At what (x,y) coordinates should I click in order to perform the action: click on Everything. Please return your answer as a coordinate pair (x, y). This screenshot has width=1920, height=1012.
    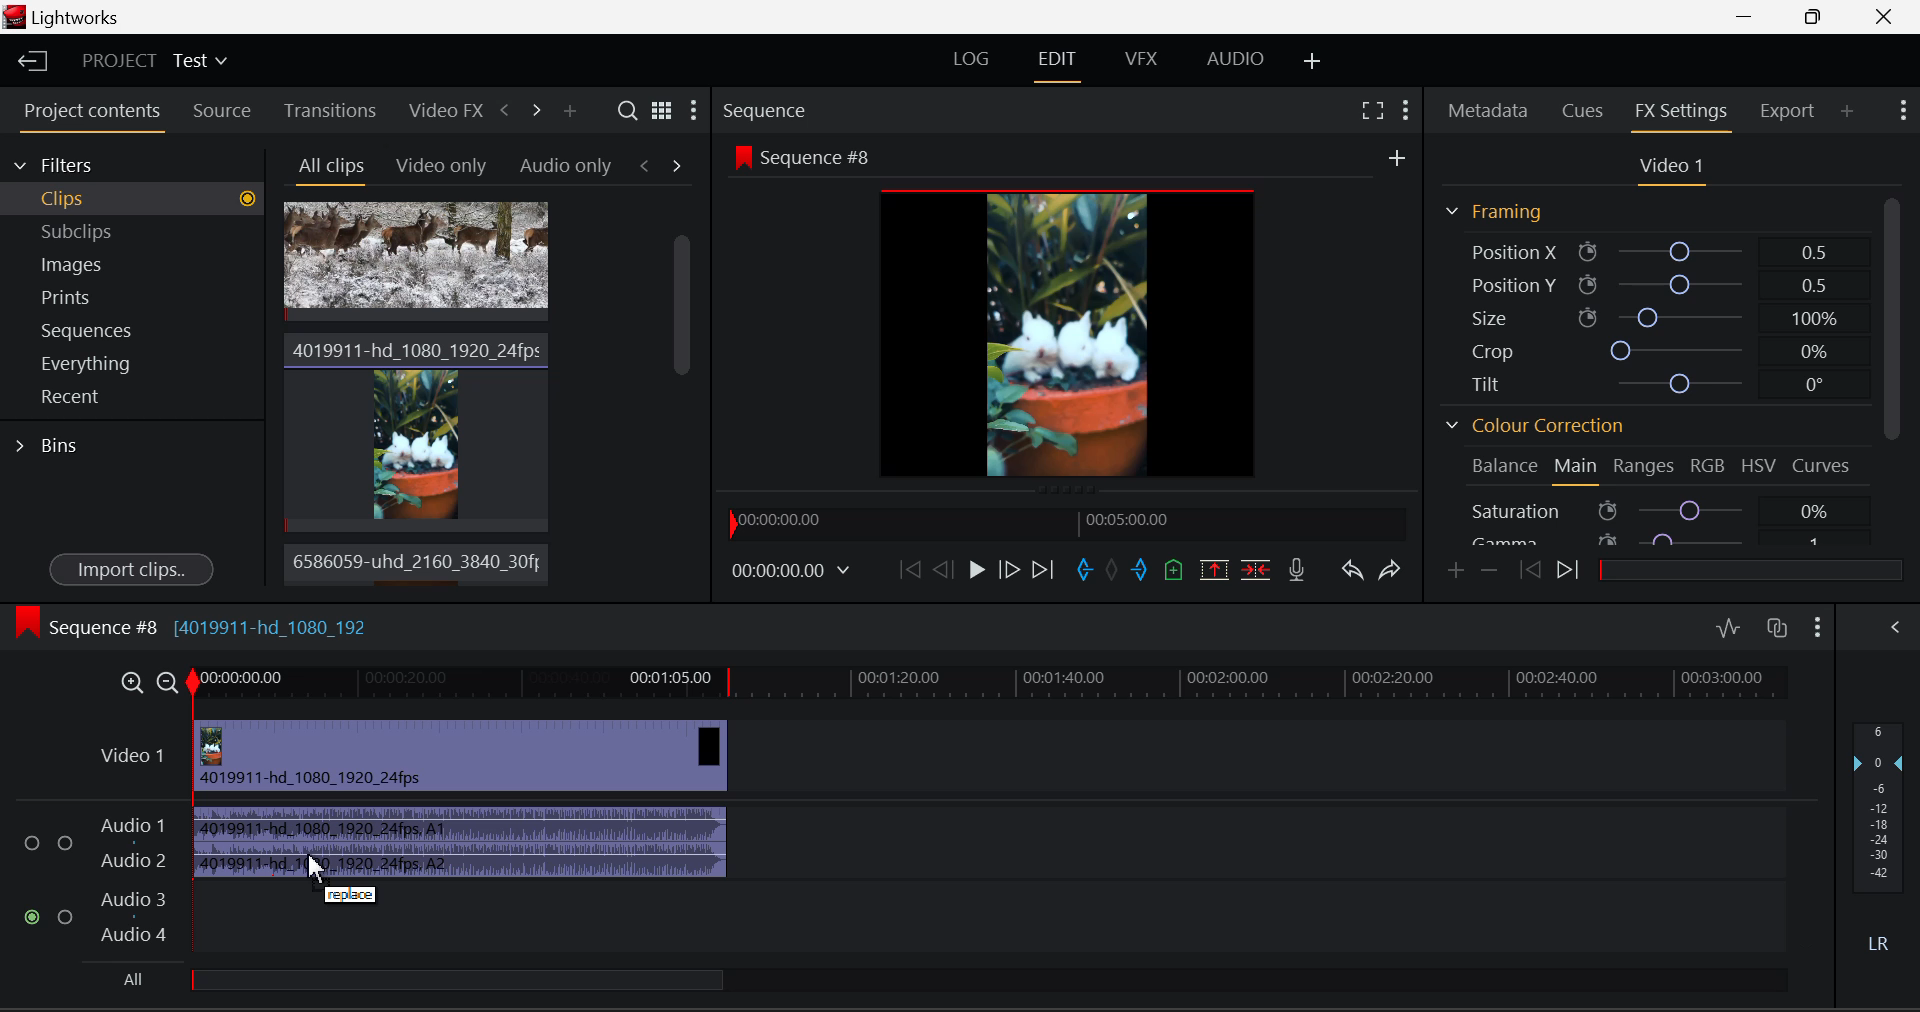
    Looking at the image, I should click on (134, 364).